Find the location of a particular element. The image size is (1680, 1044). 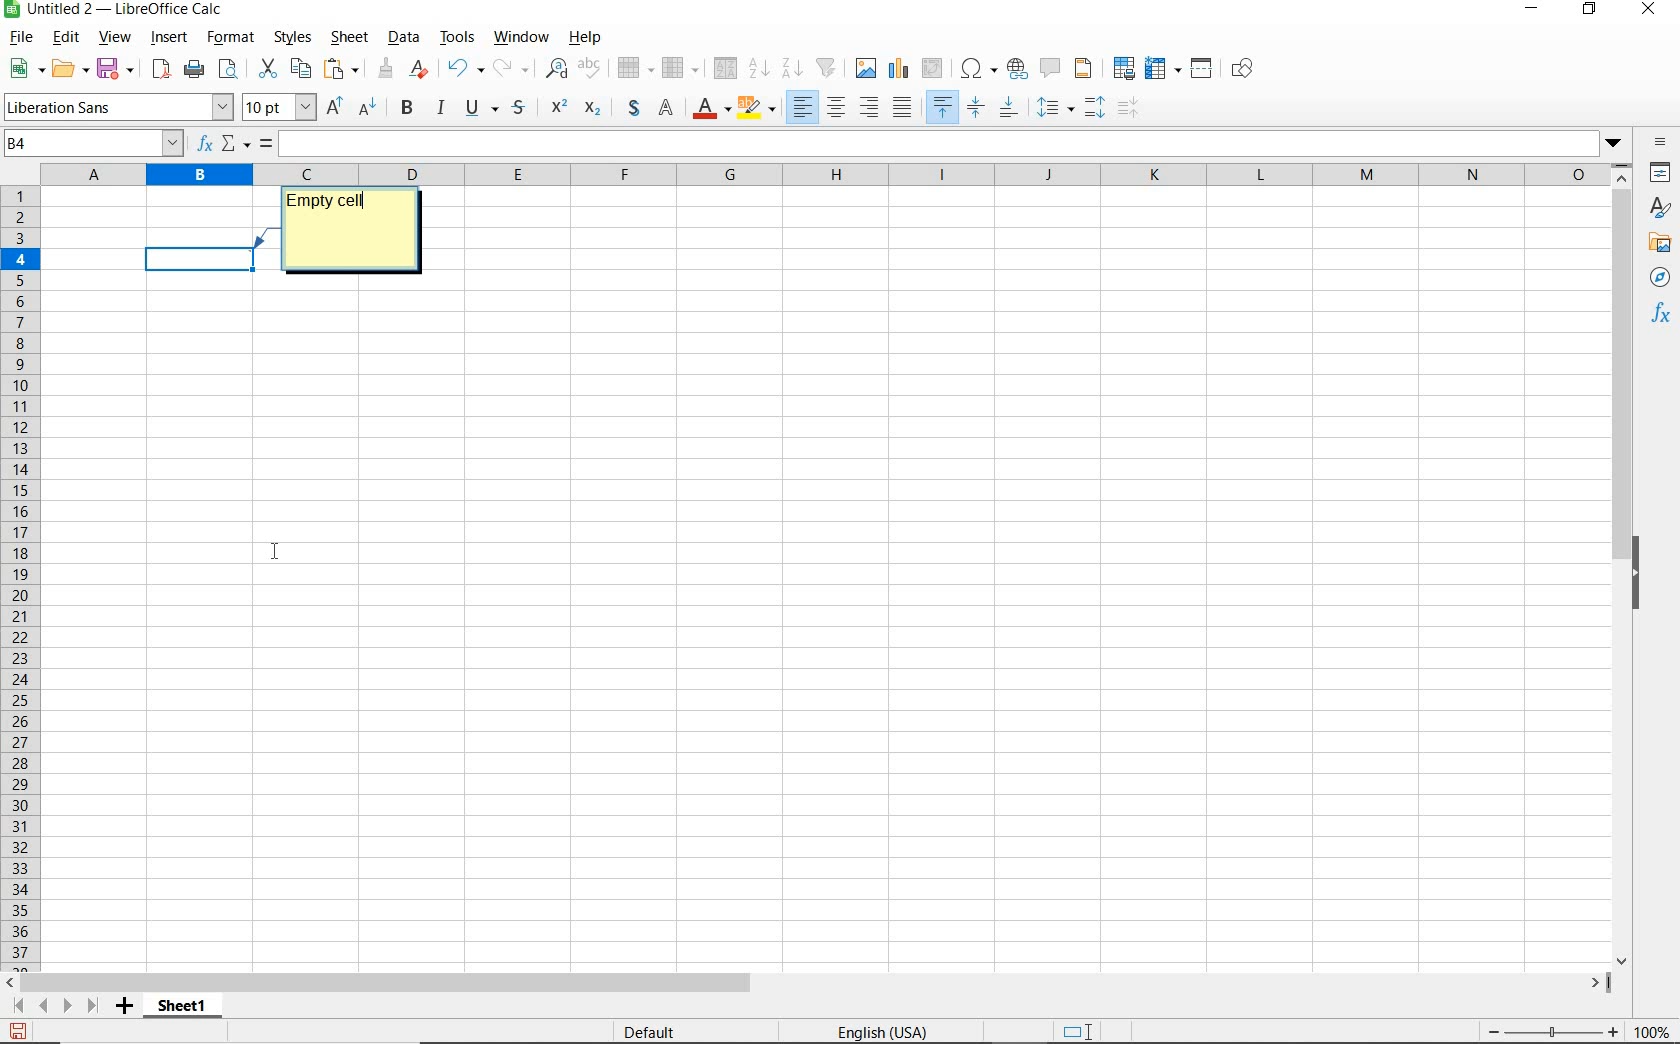

sheet1 is located at coordinates (186, 1009).